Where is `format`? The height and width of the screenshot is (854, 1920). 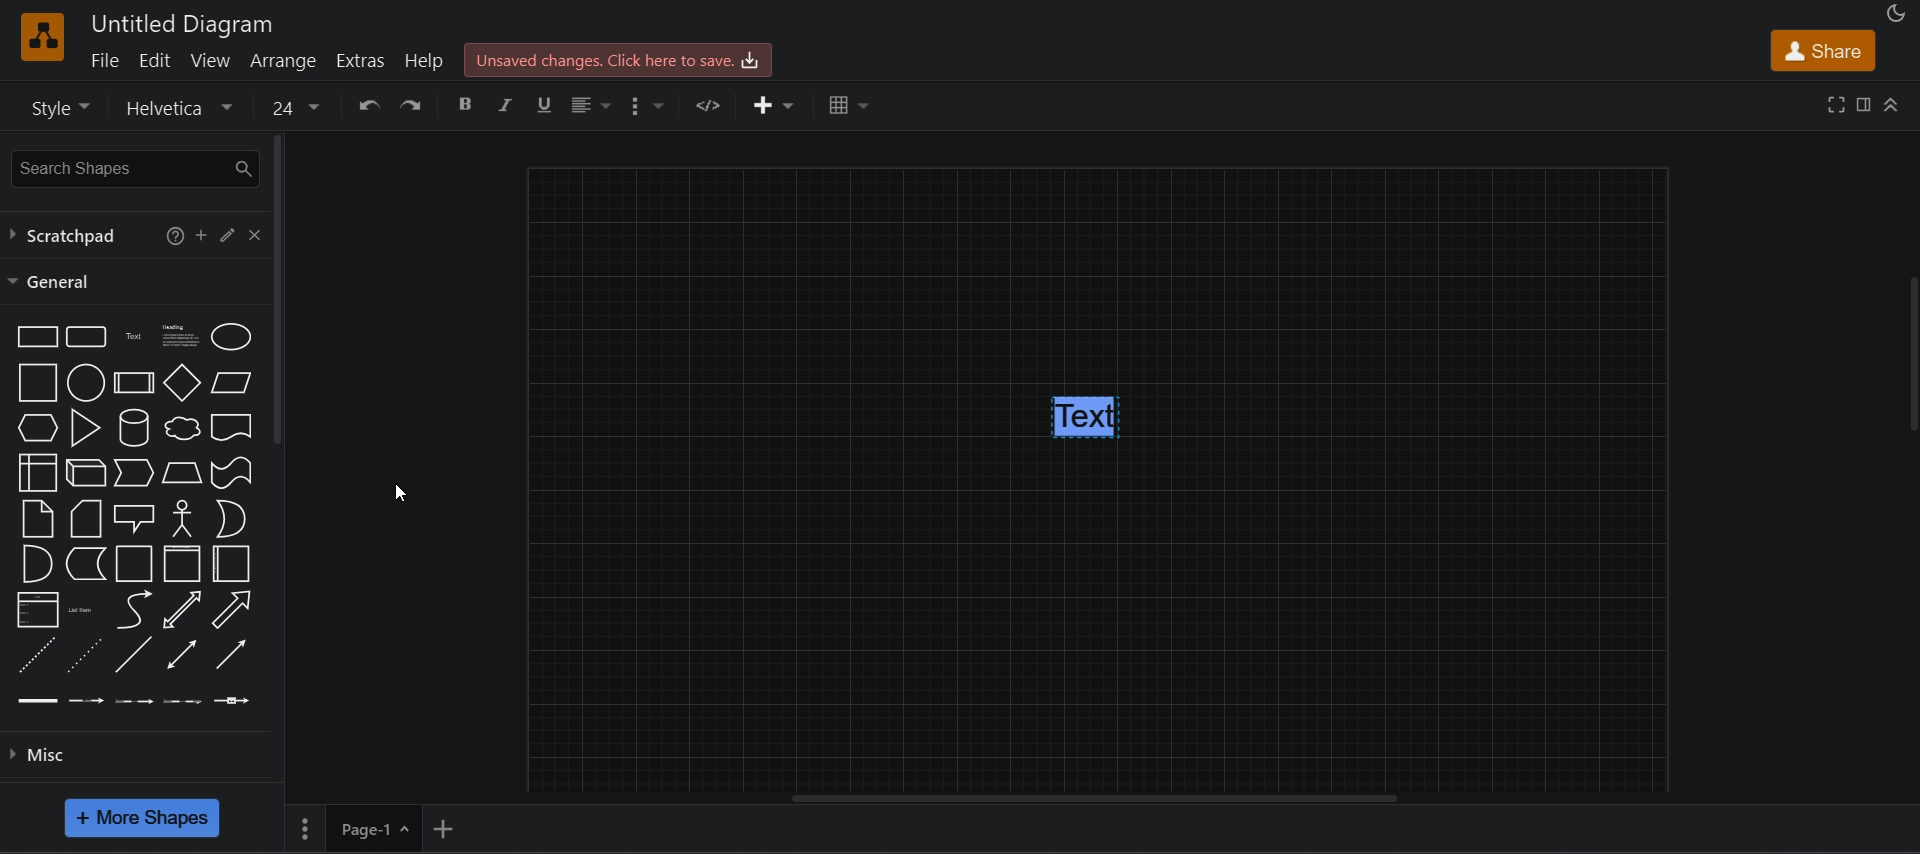 format is located at coordinates (1863, 104).